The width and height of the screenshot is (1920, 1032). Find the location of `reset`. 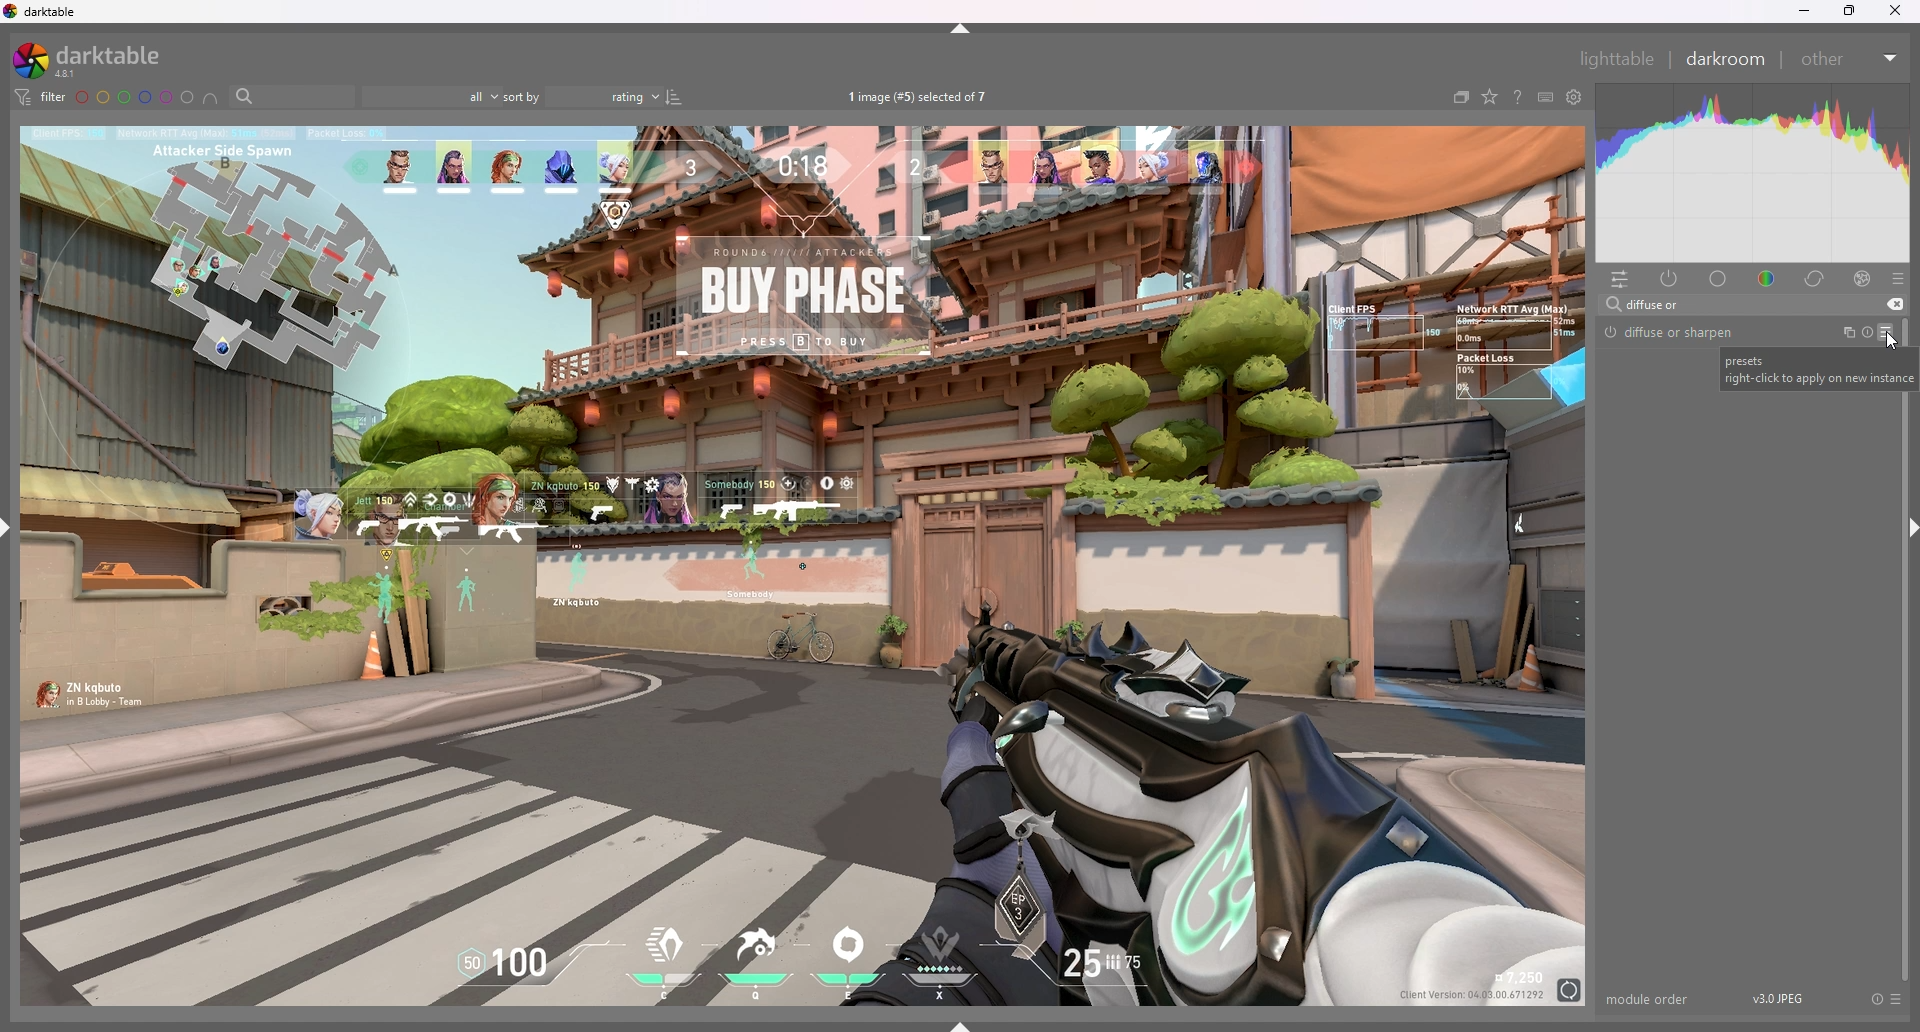

reset is located at coordinates (1875, 999).